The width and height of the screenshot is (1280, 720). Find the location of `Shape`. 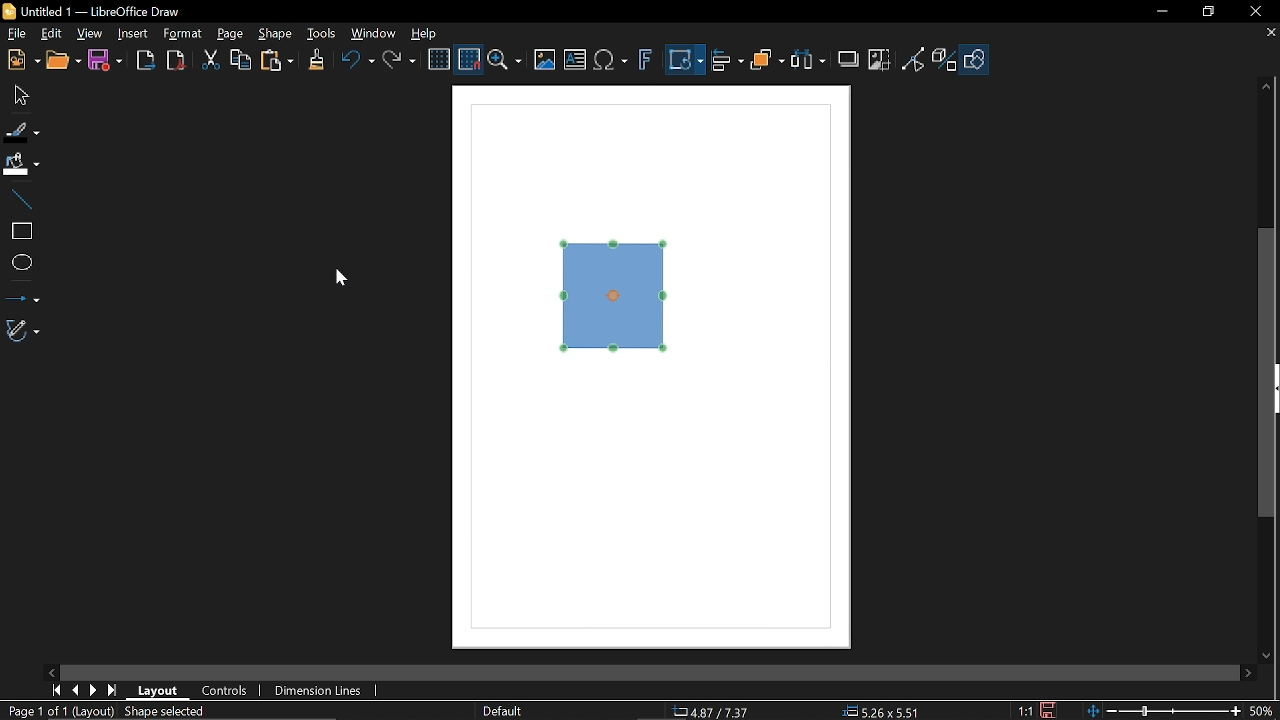

Shape is located at coordinates (274, 34).